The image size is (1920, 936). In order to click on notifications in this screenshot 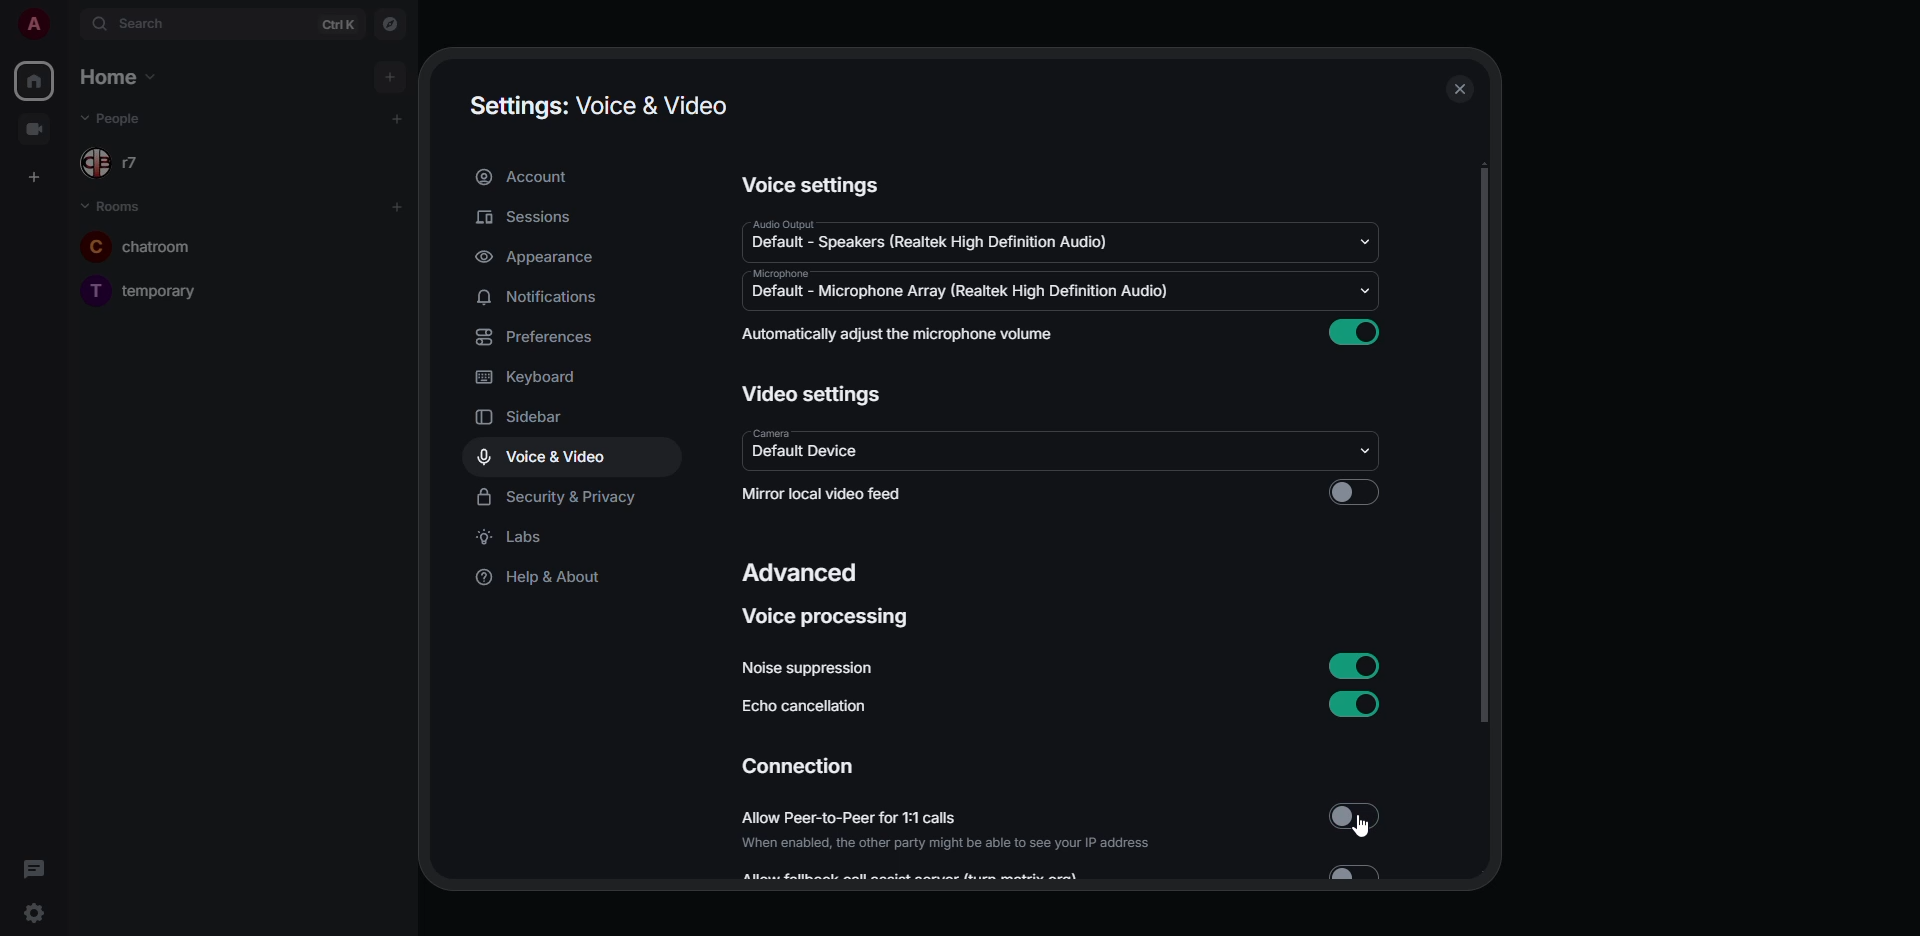, I will do `click(543, 296)`.